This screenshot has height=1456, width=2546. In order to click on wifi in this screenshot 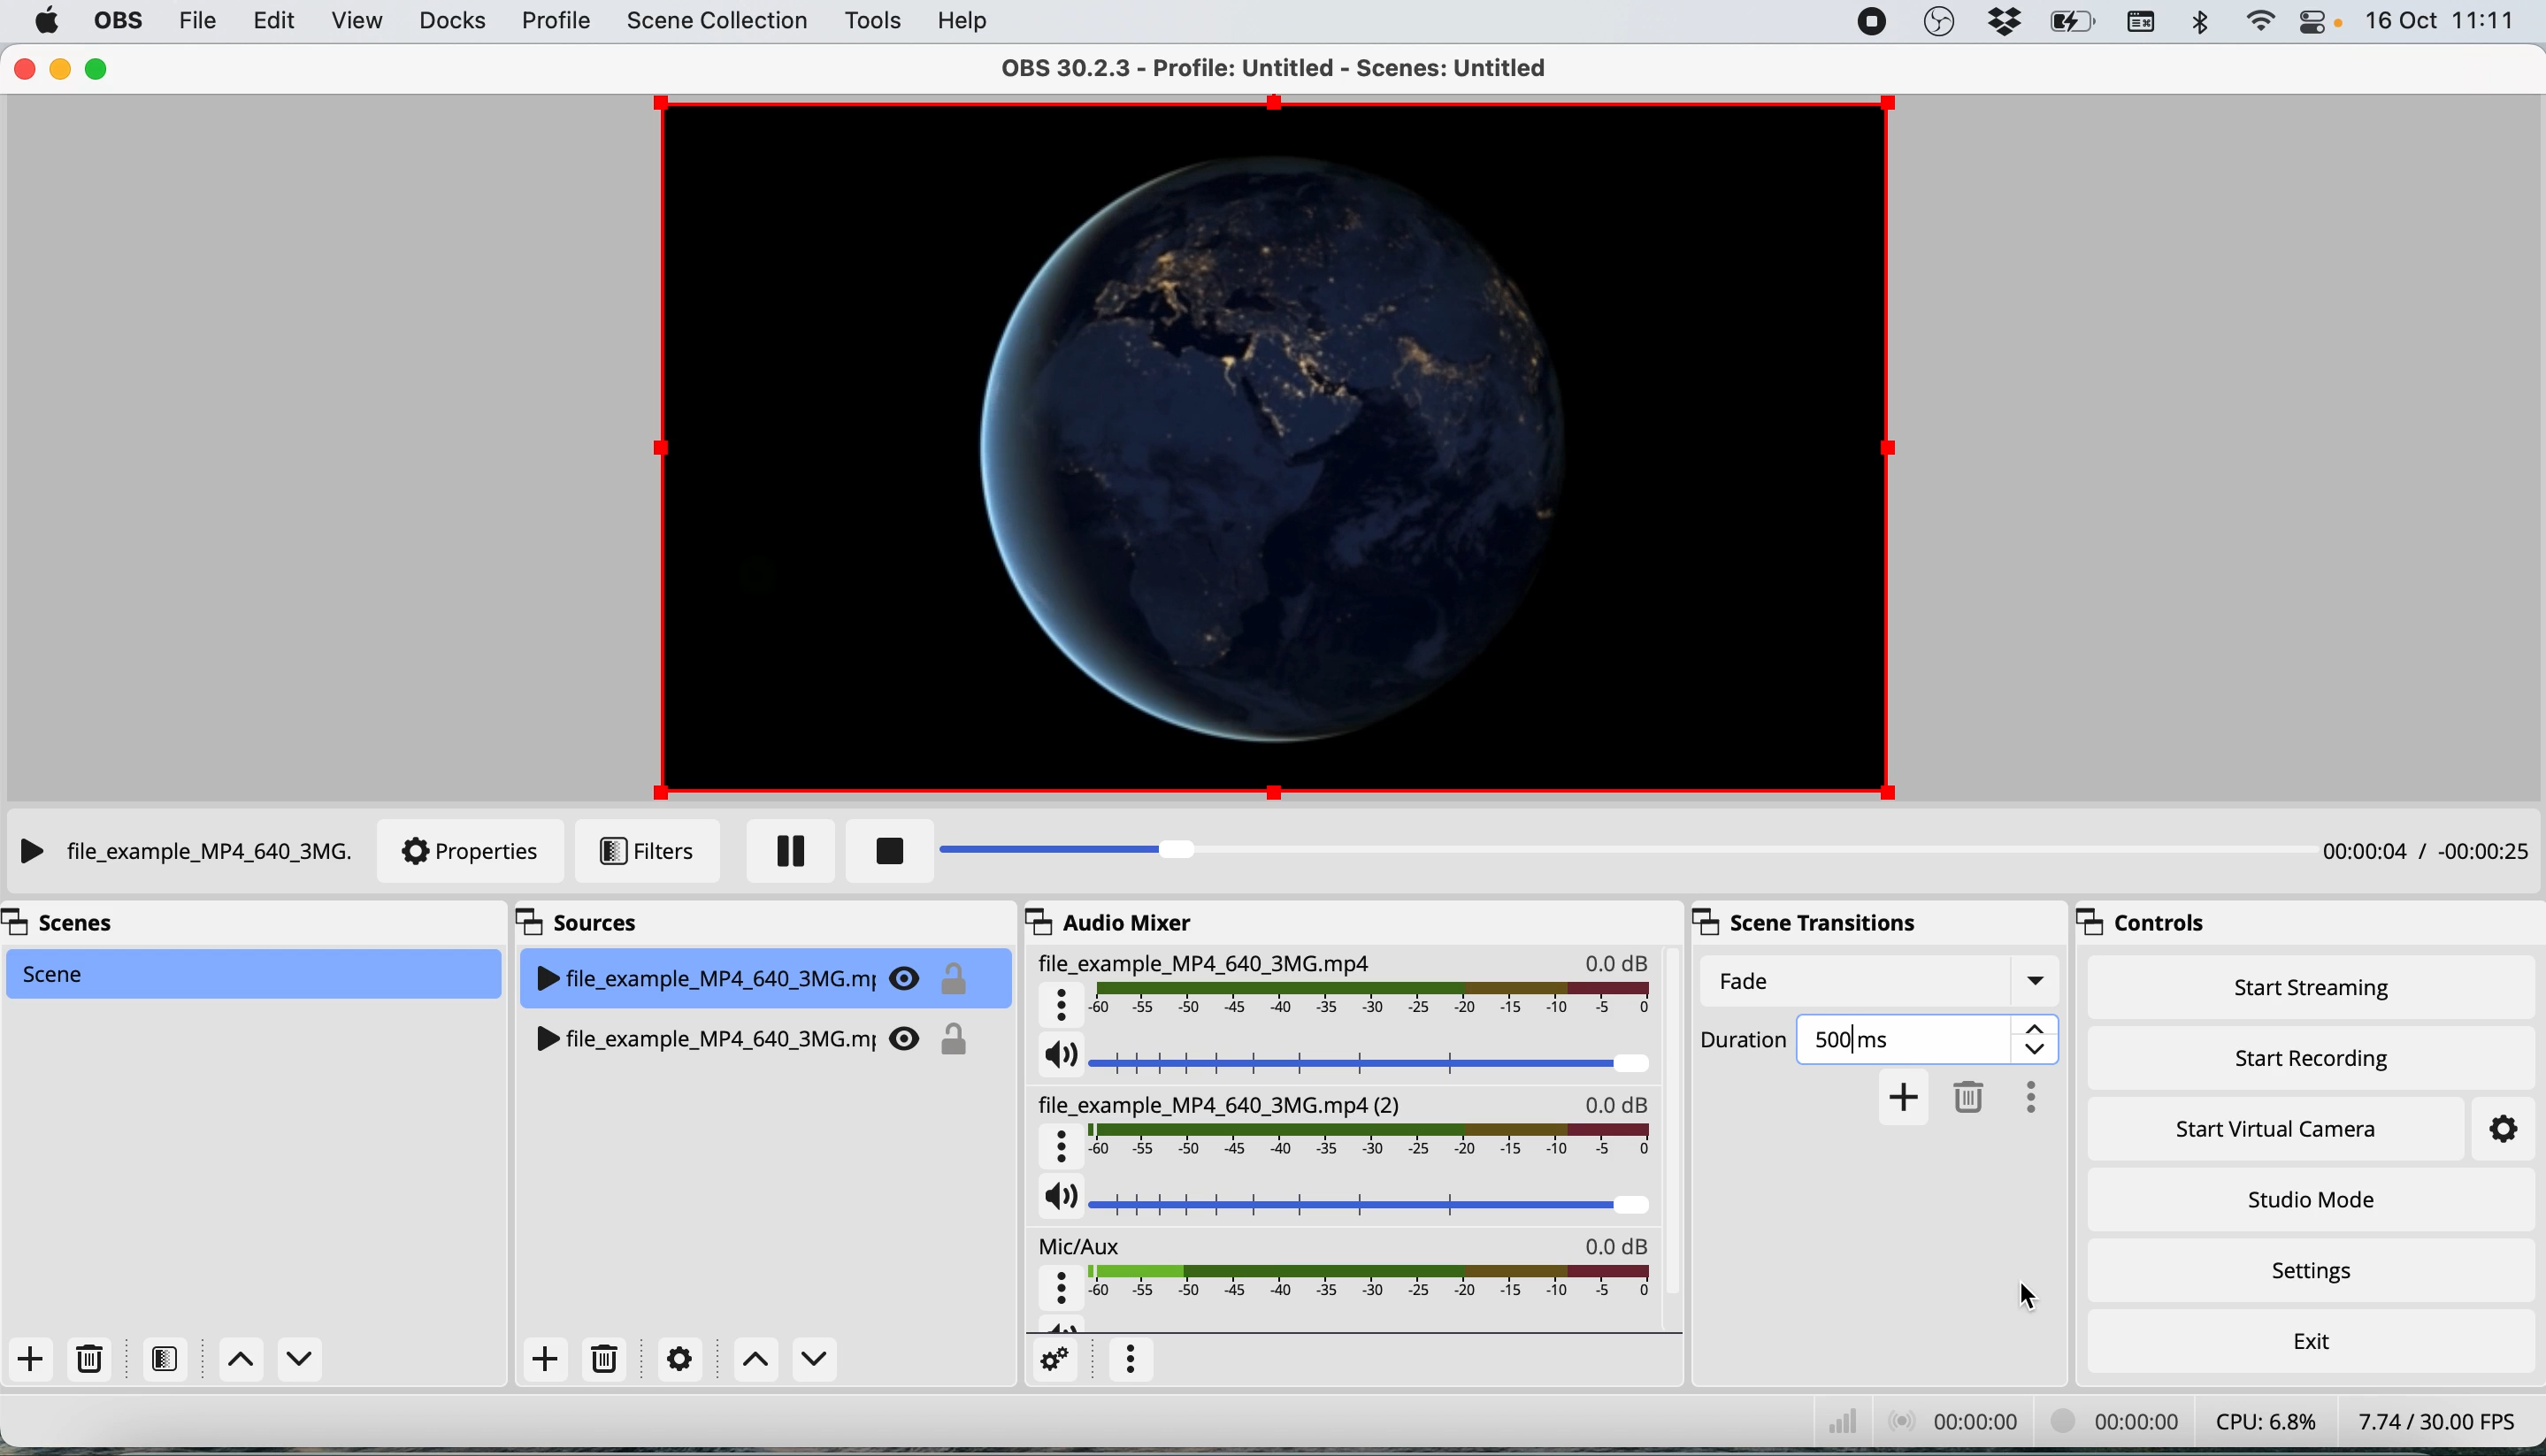, I will do `click(2262, 22)`.